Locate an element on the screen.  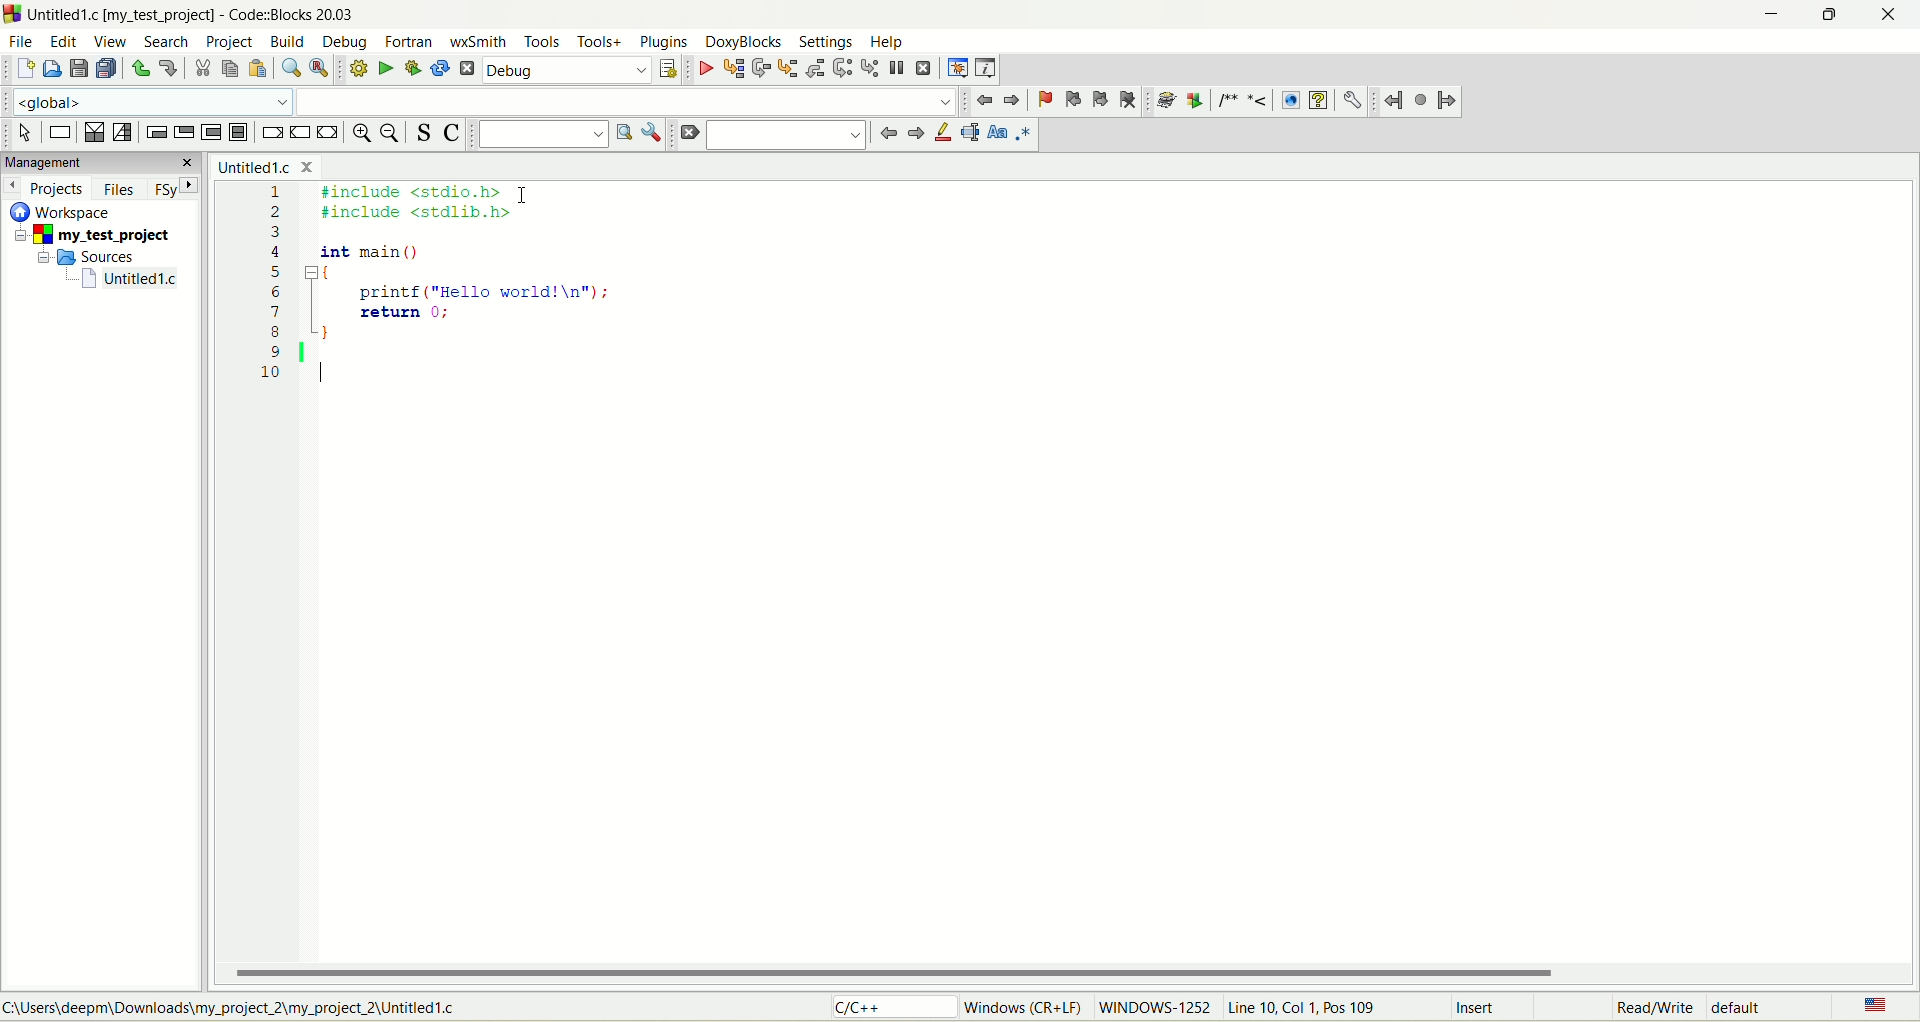
run is located at coordinates (382, 68).